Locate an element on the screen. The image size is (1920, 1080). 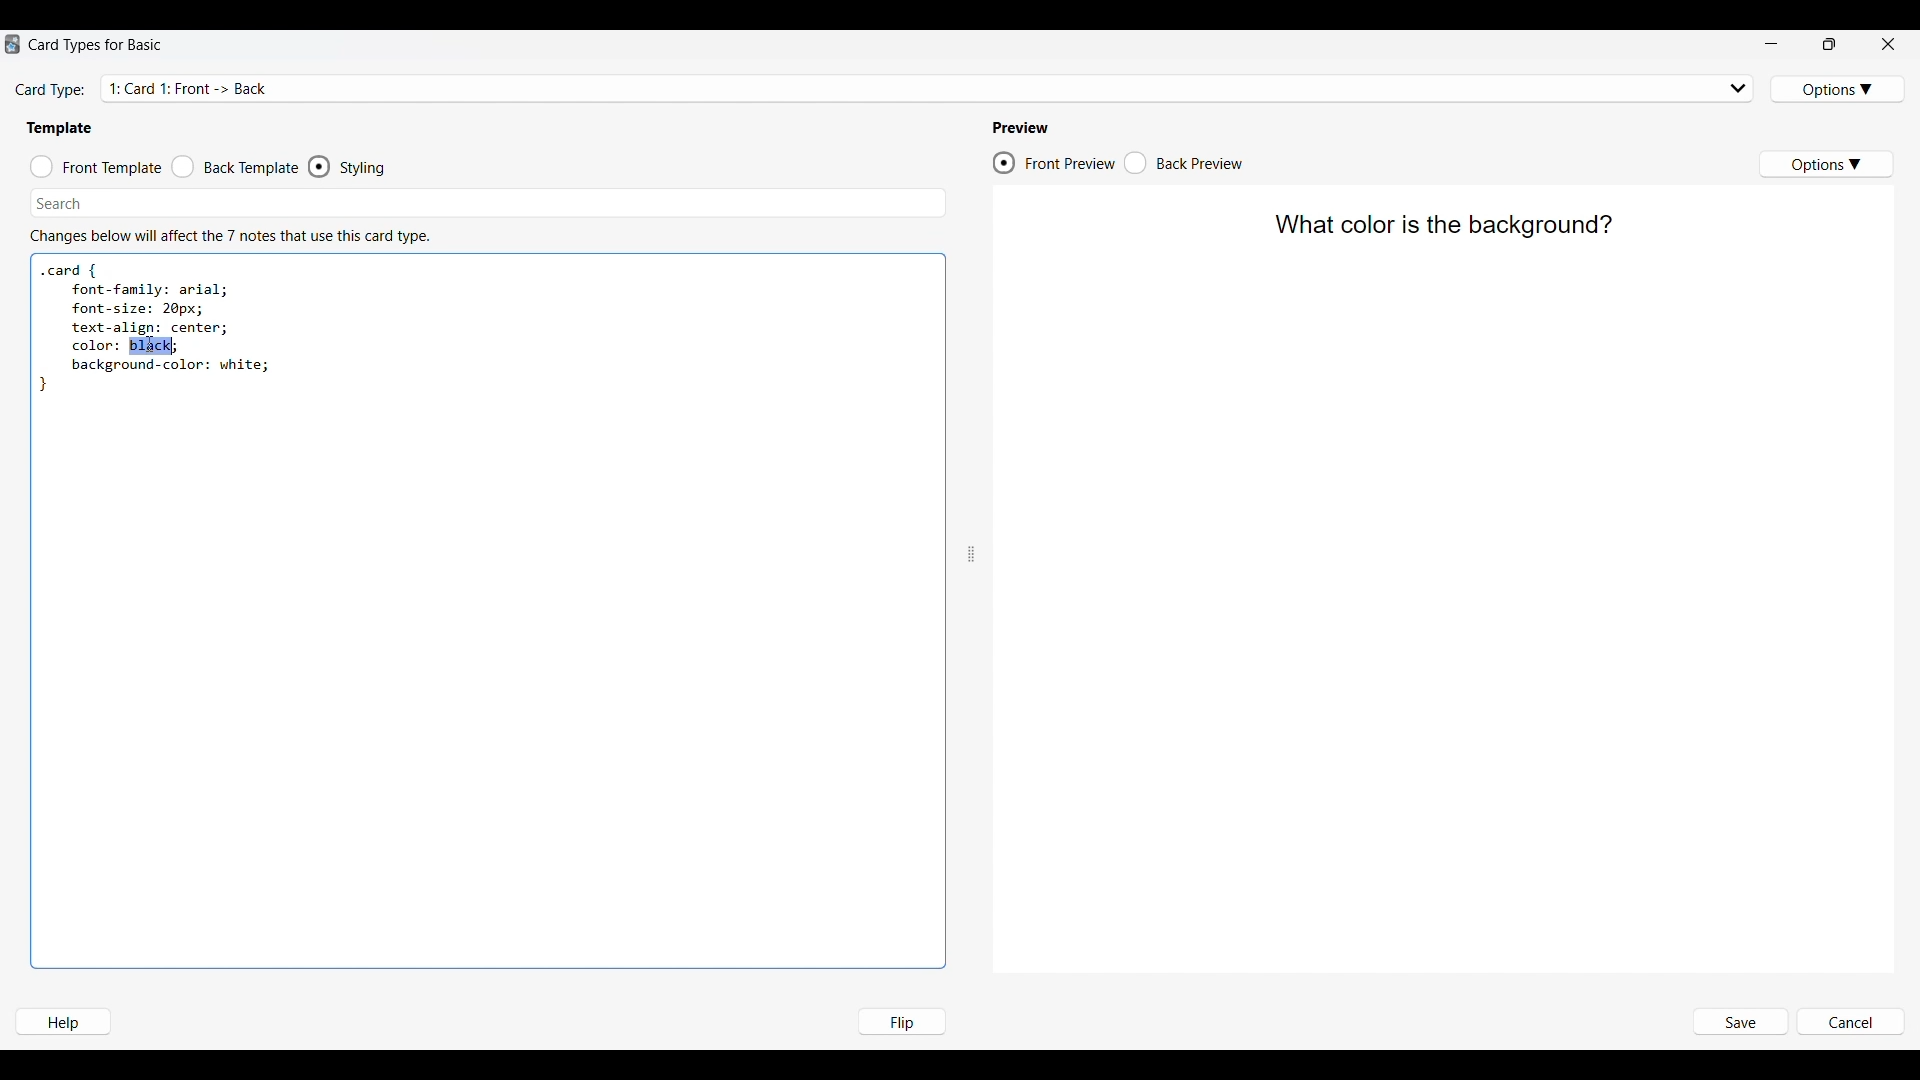
Template styling is located at coordinates (366, 168).